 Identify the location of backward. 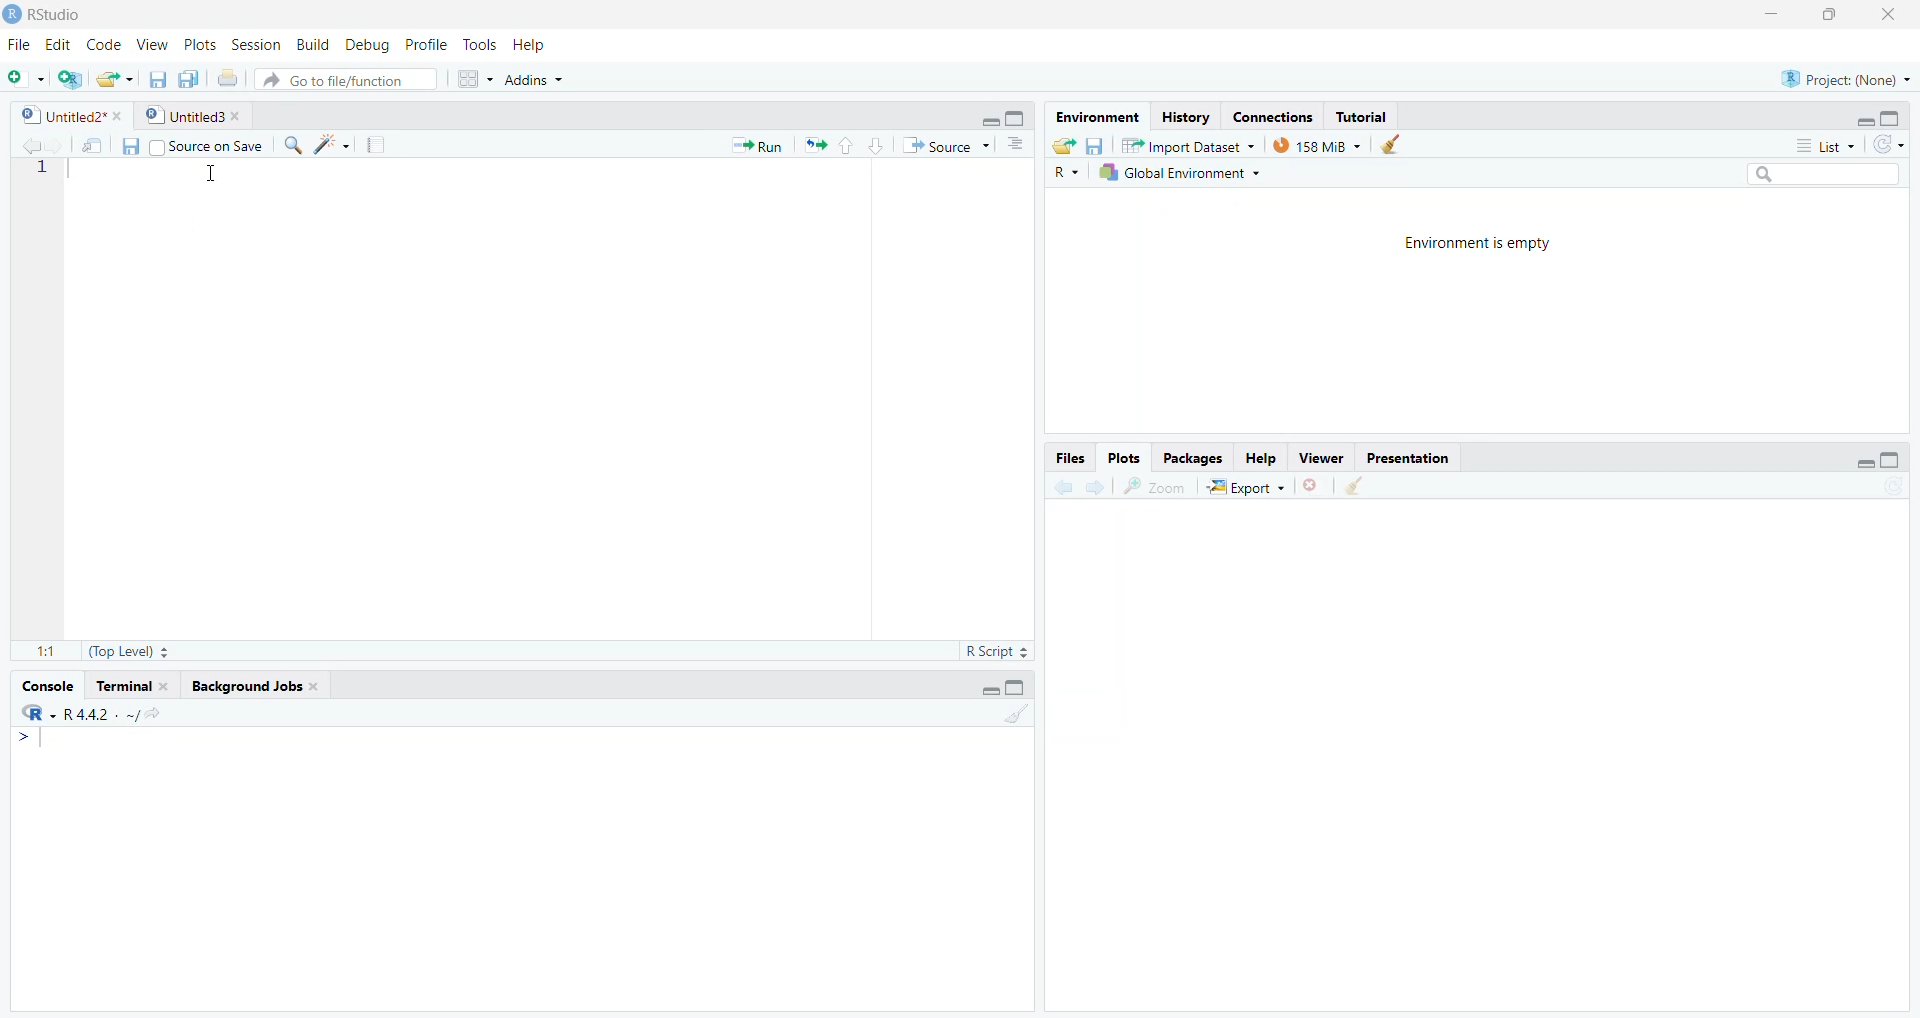
(1053, 486).